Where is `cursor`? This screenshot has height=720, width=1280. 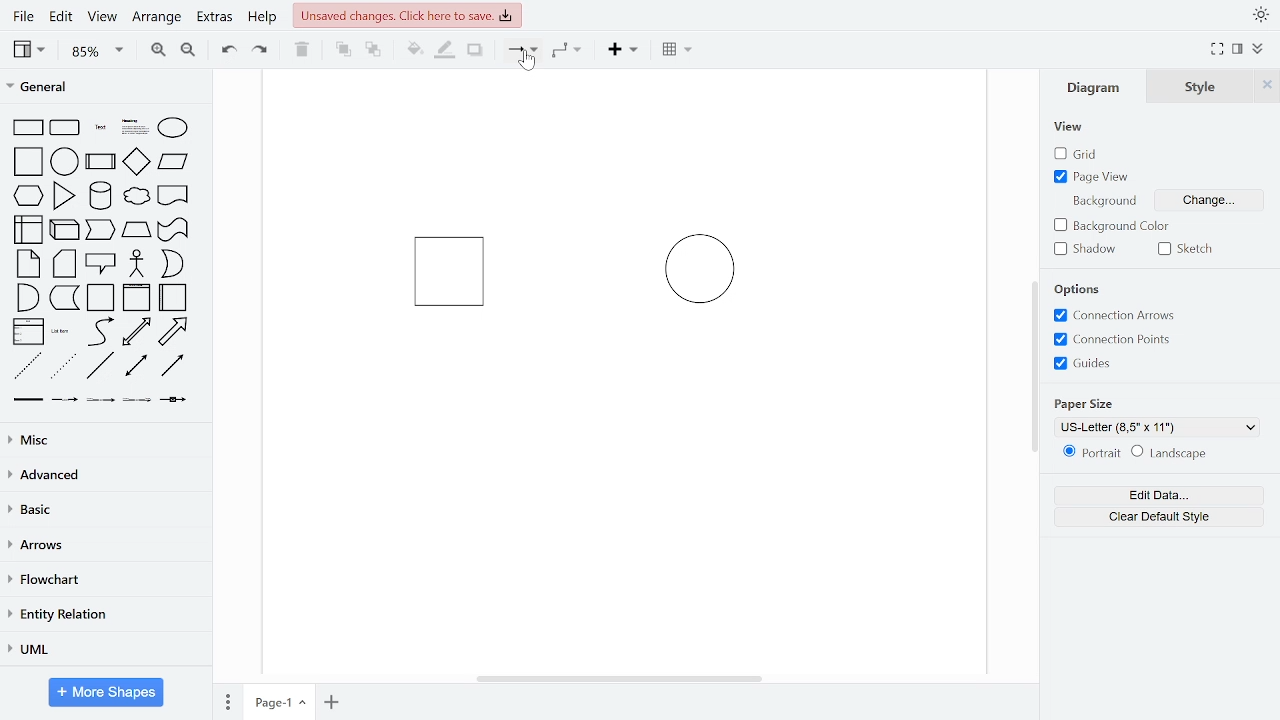 cursor is located at coordinates (529, 63).